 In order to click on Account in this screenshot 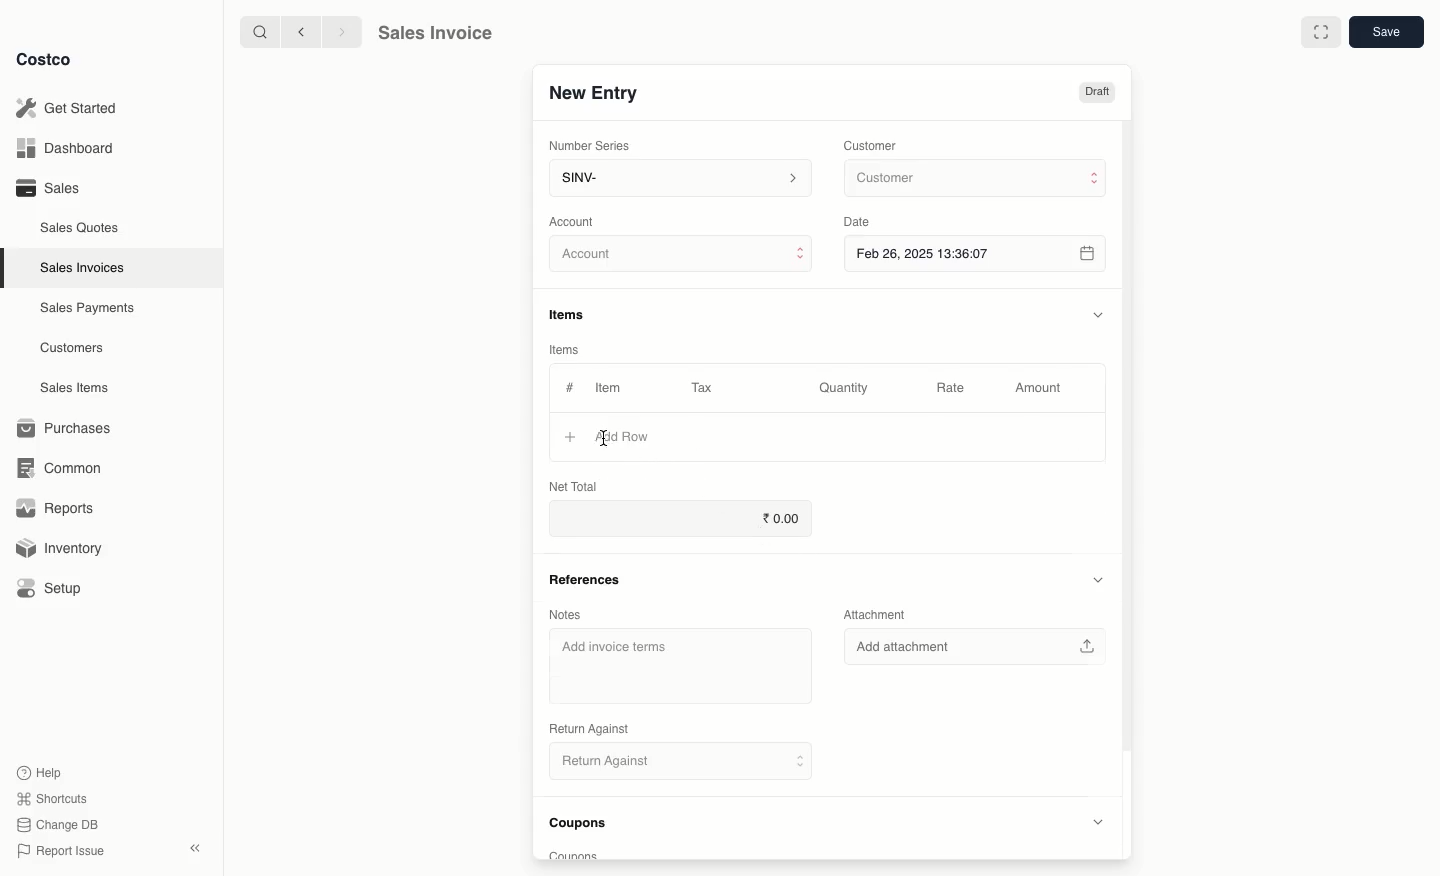, I will do `click(682, 257)`.